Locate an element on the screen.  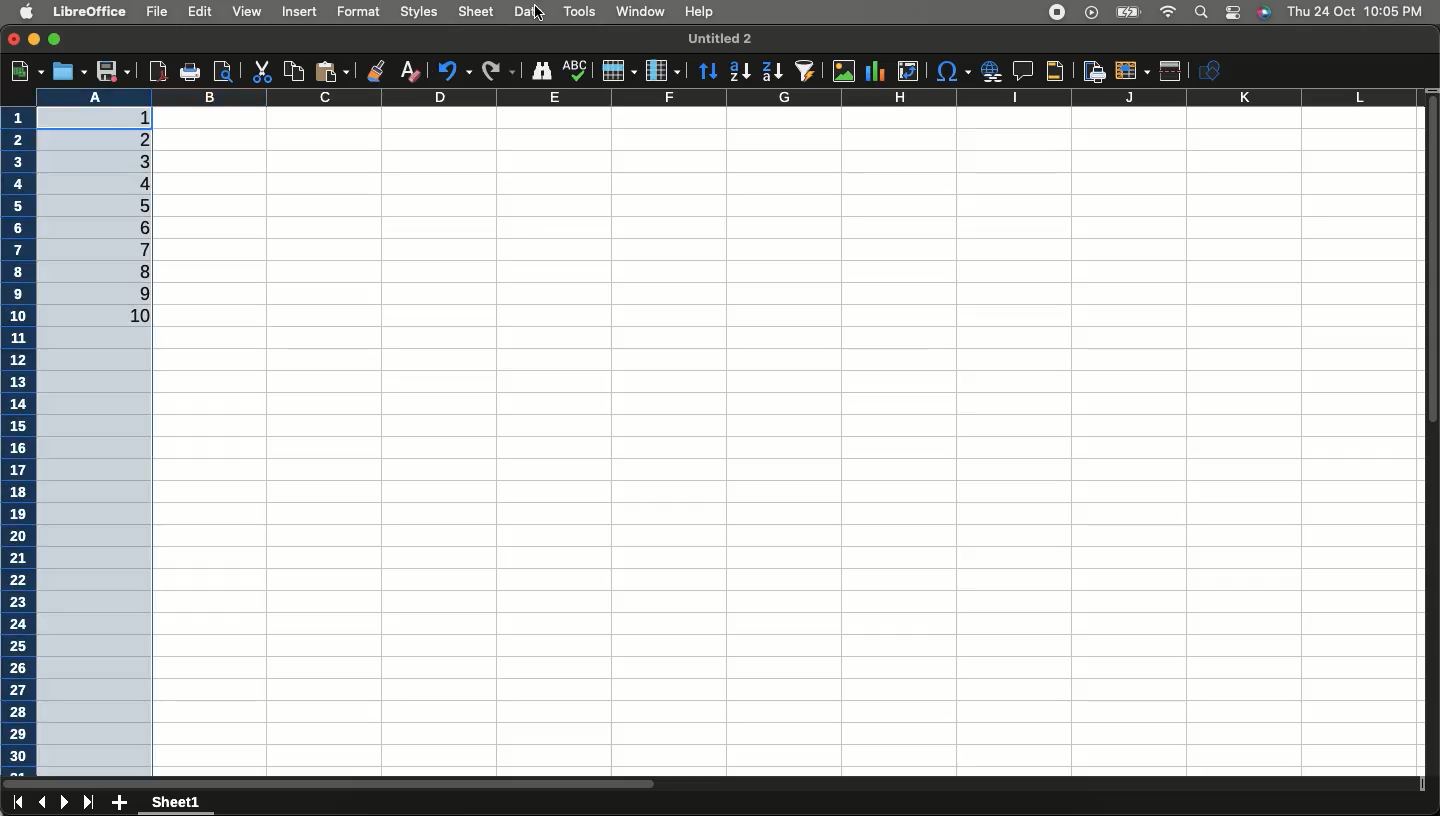
Define print area  is located at coordinates (1092, 70).